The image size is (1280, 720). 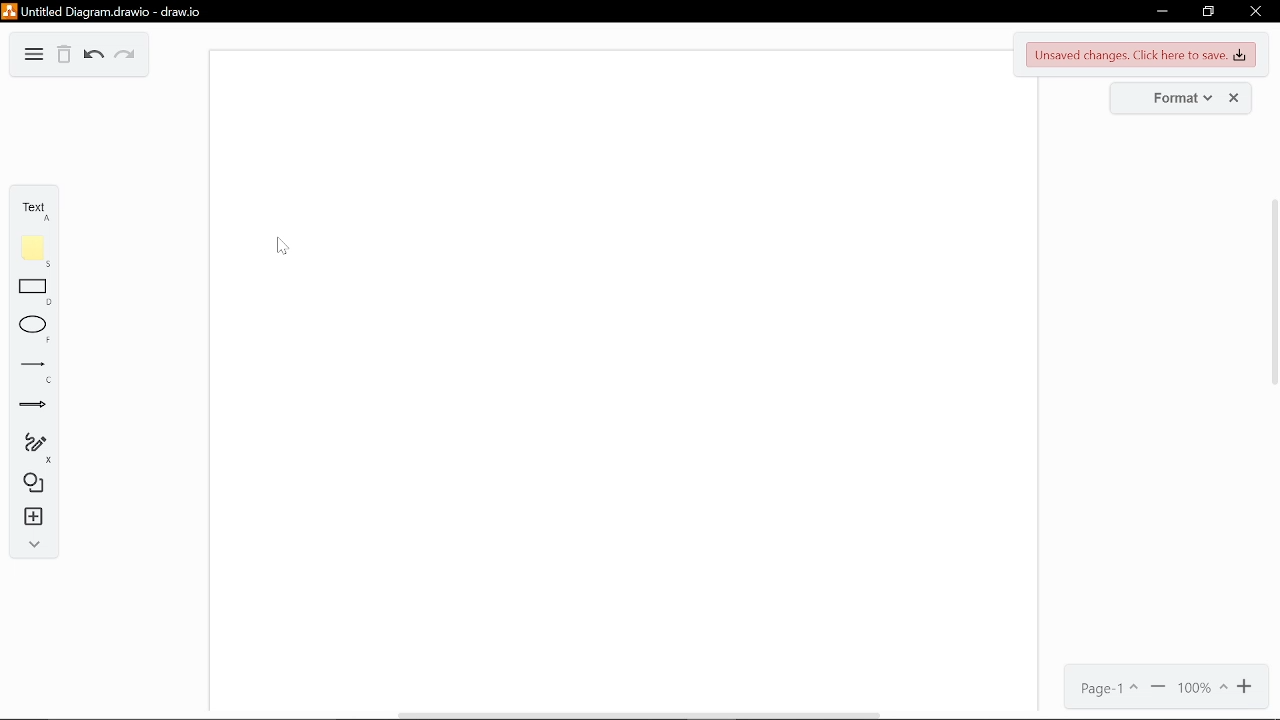 What do you see at coordinates (34, 254) in the screenshot?
I see `note` at bounding box center [34, 254].